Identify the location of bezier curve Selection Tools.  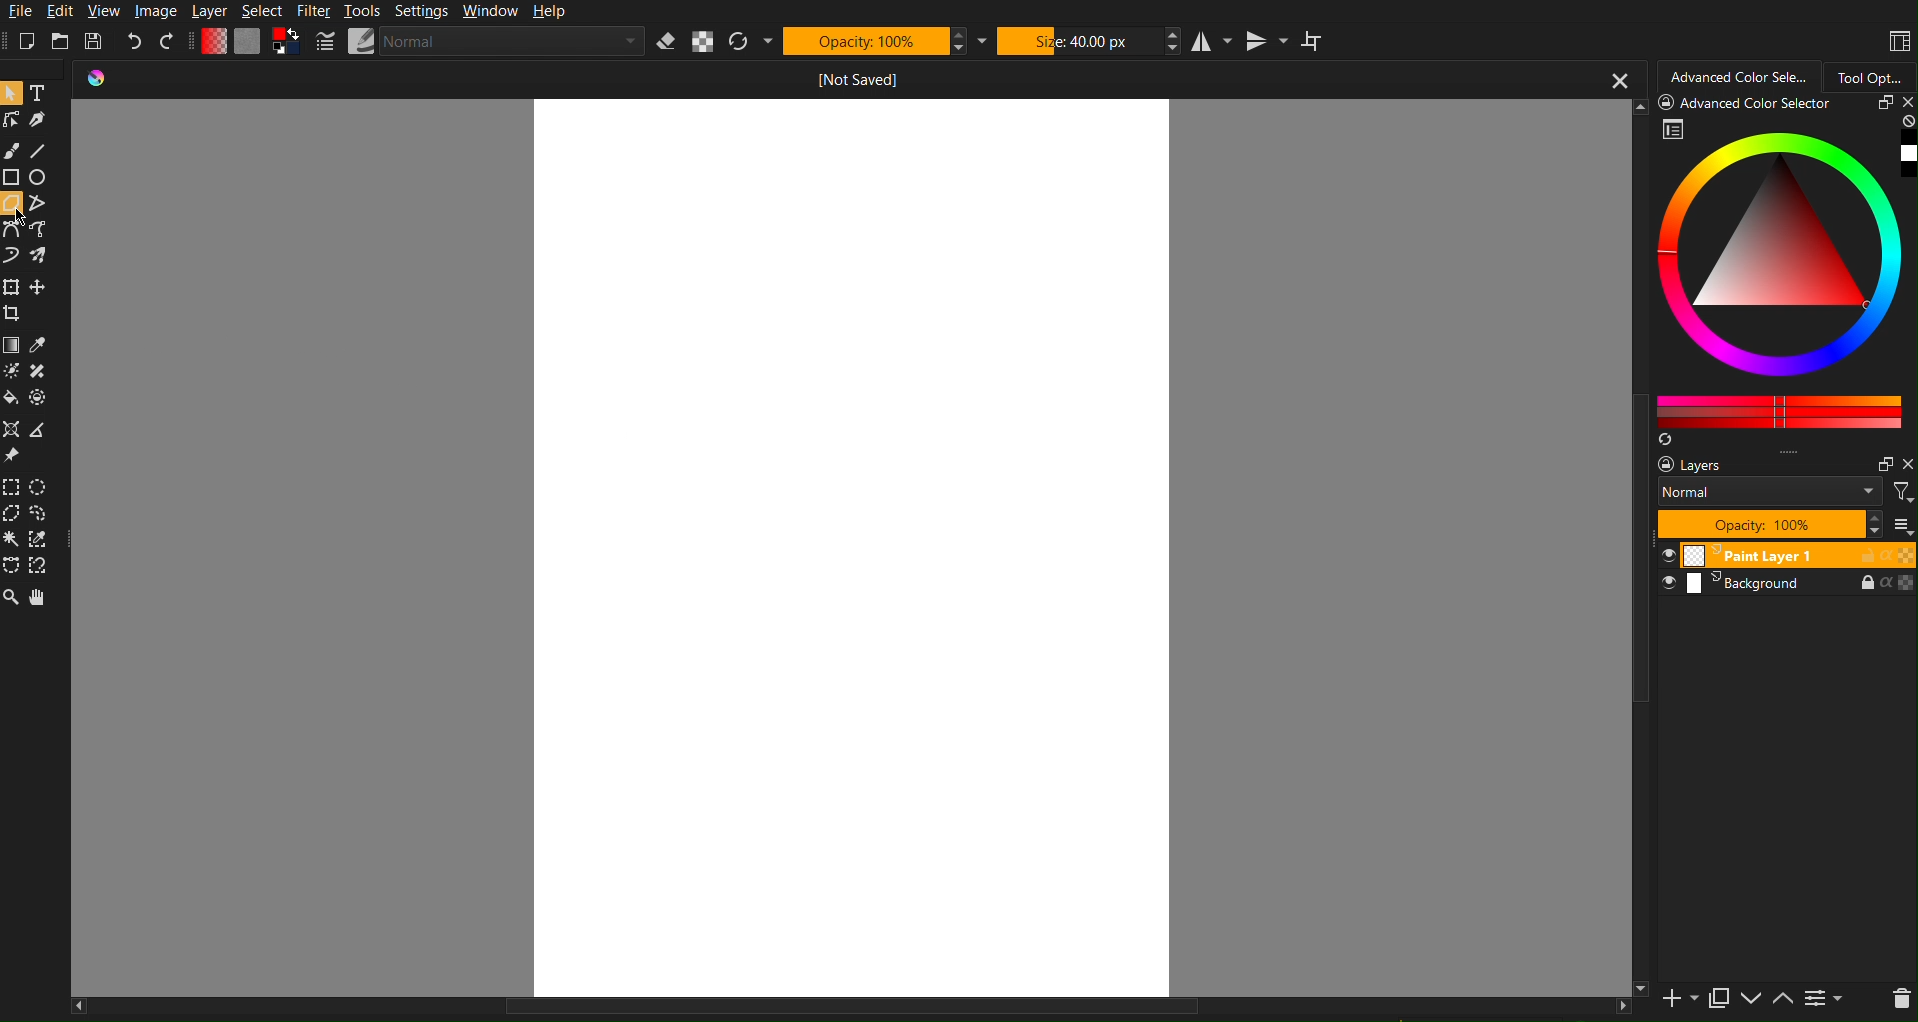
(12, 567).